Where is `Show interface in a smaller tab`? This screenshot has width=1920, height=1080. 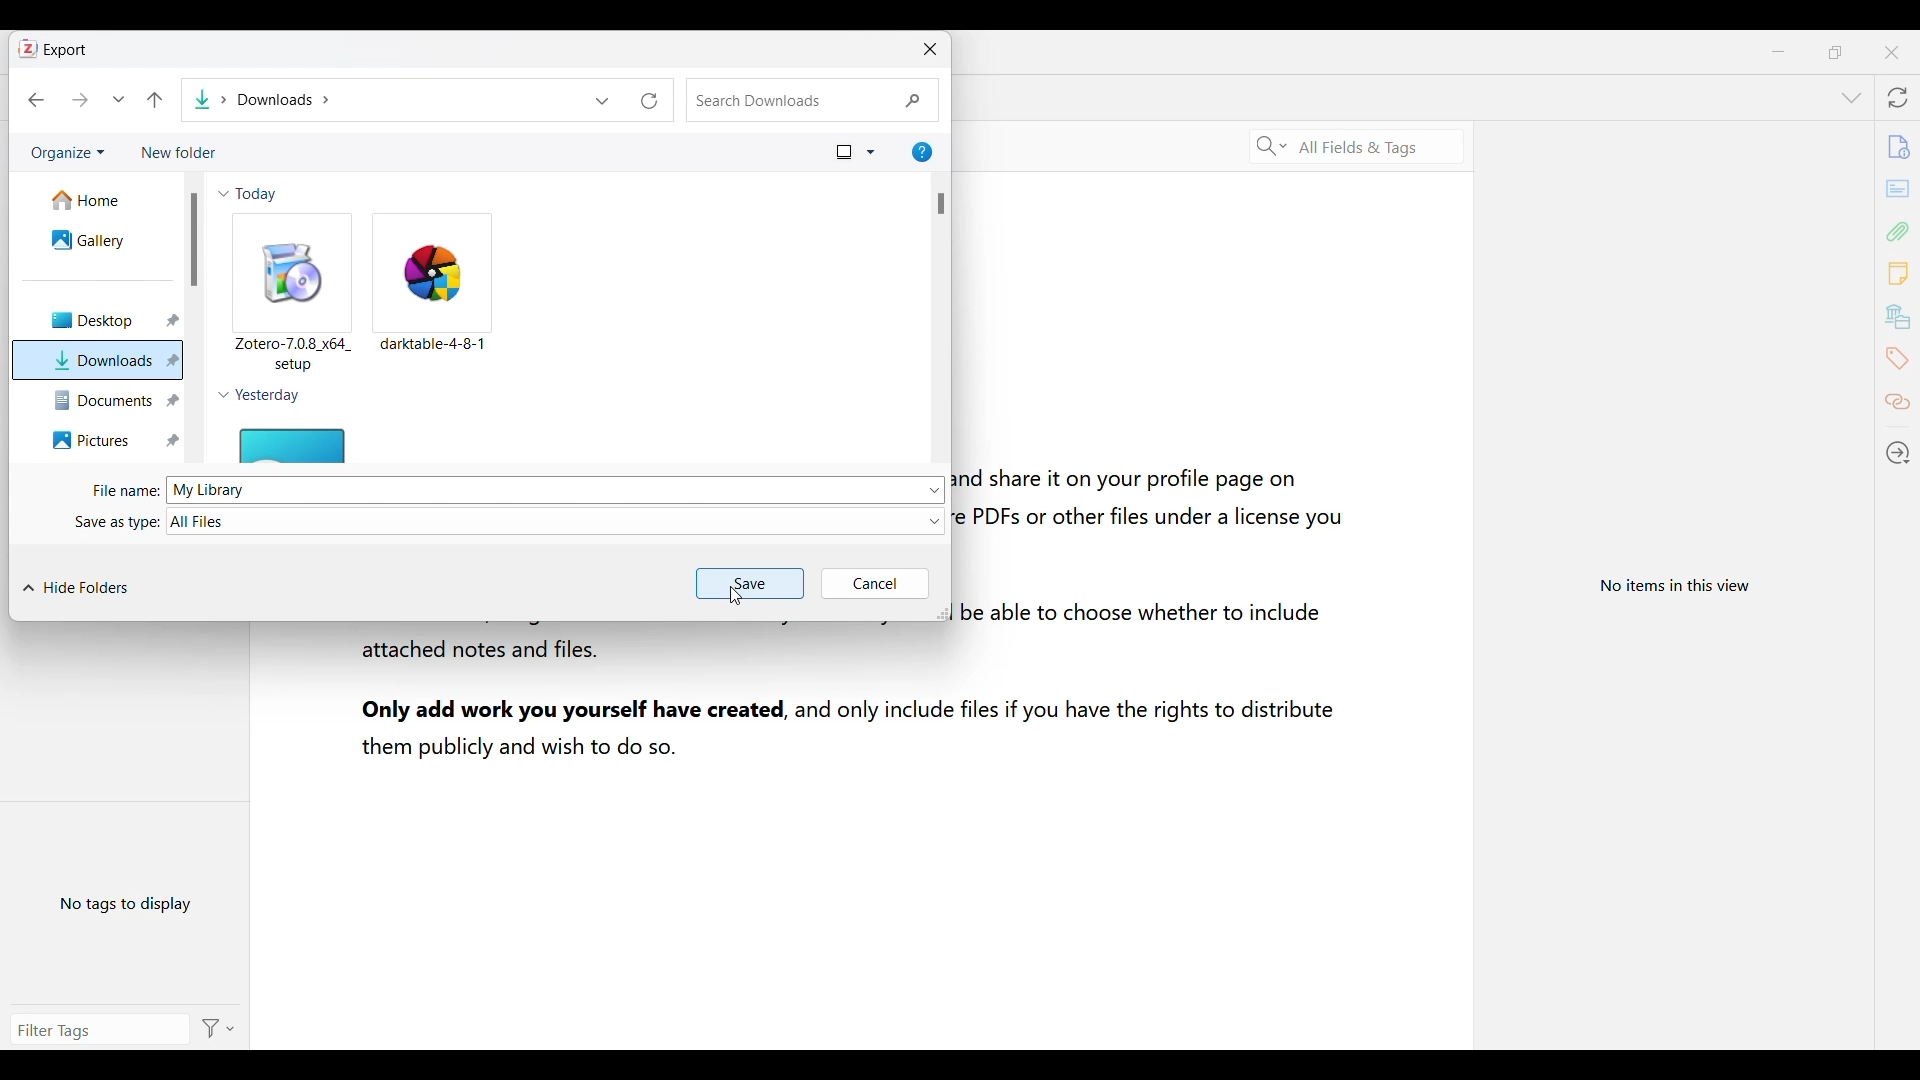
Show interface in a smaller tab is located at coordinates (1834, 52).